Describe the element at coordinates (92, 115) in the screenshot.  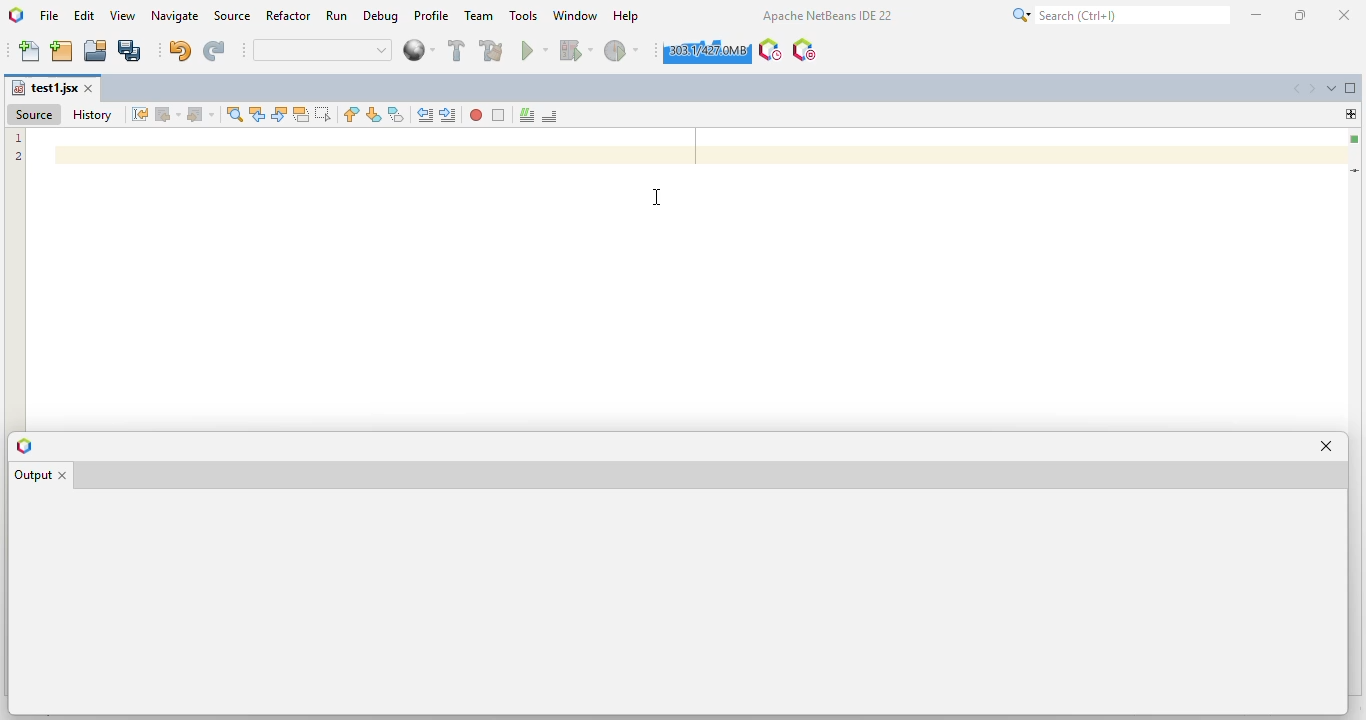
I see `history` at that location.